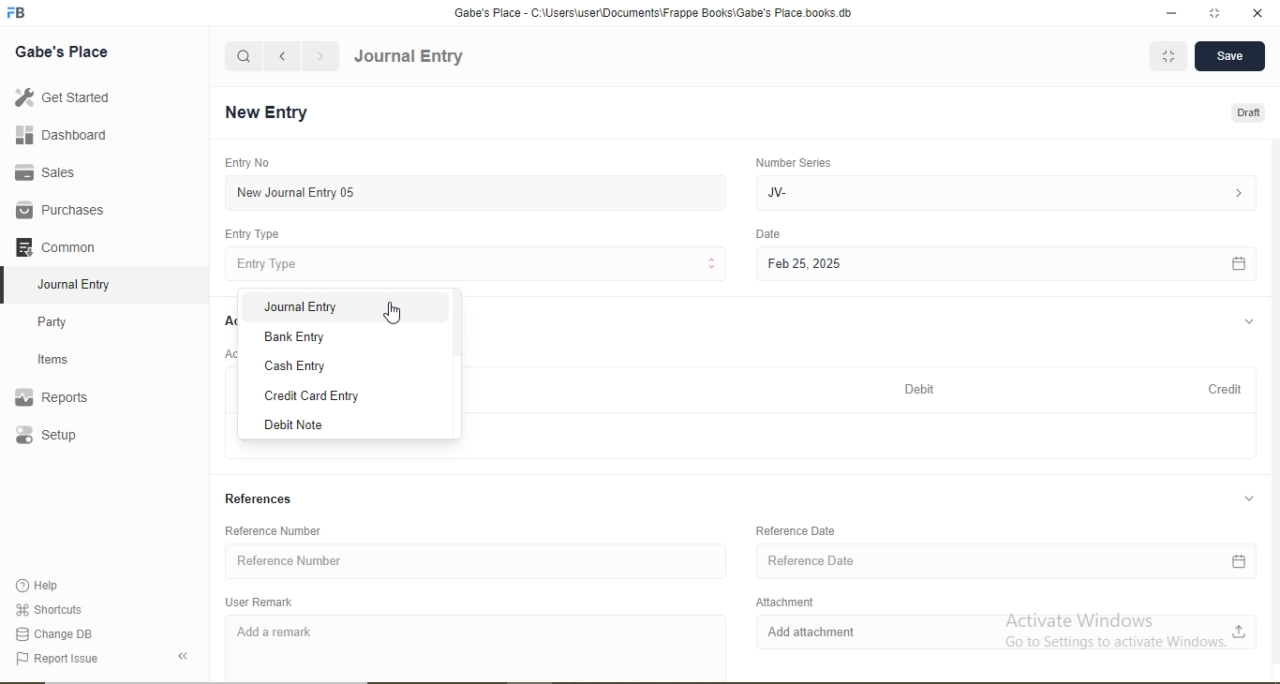  I want to click on Reference Date, so click(1012, 562).